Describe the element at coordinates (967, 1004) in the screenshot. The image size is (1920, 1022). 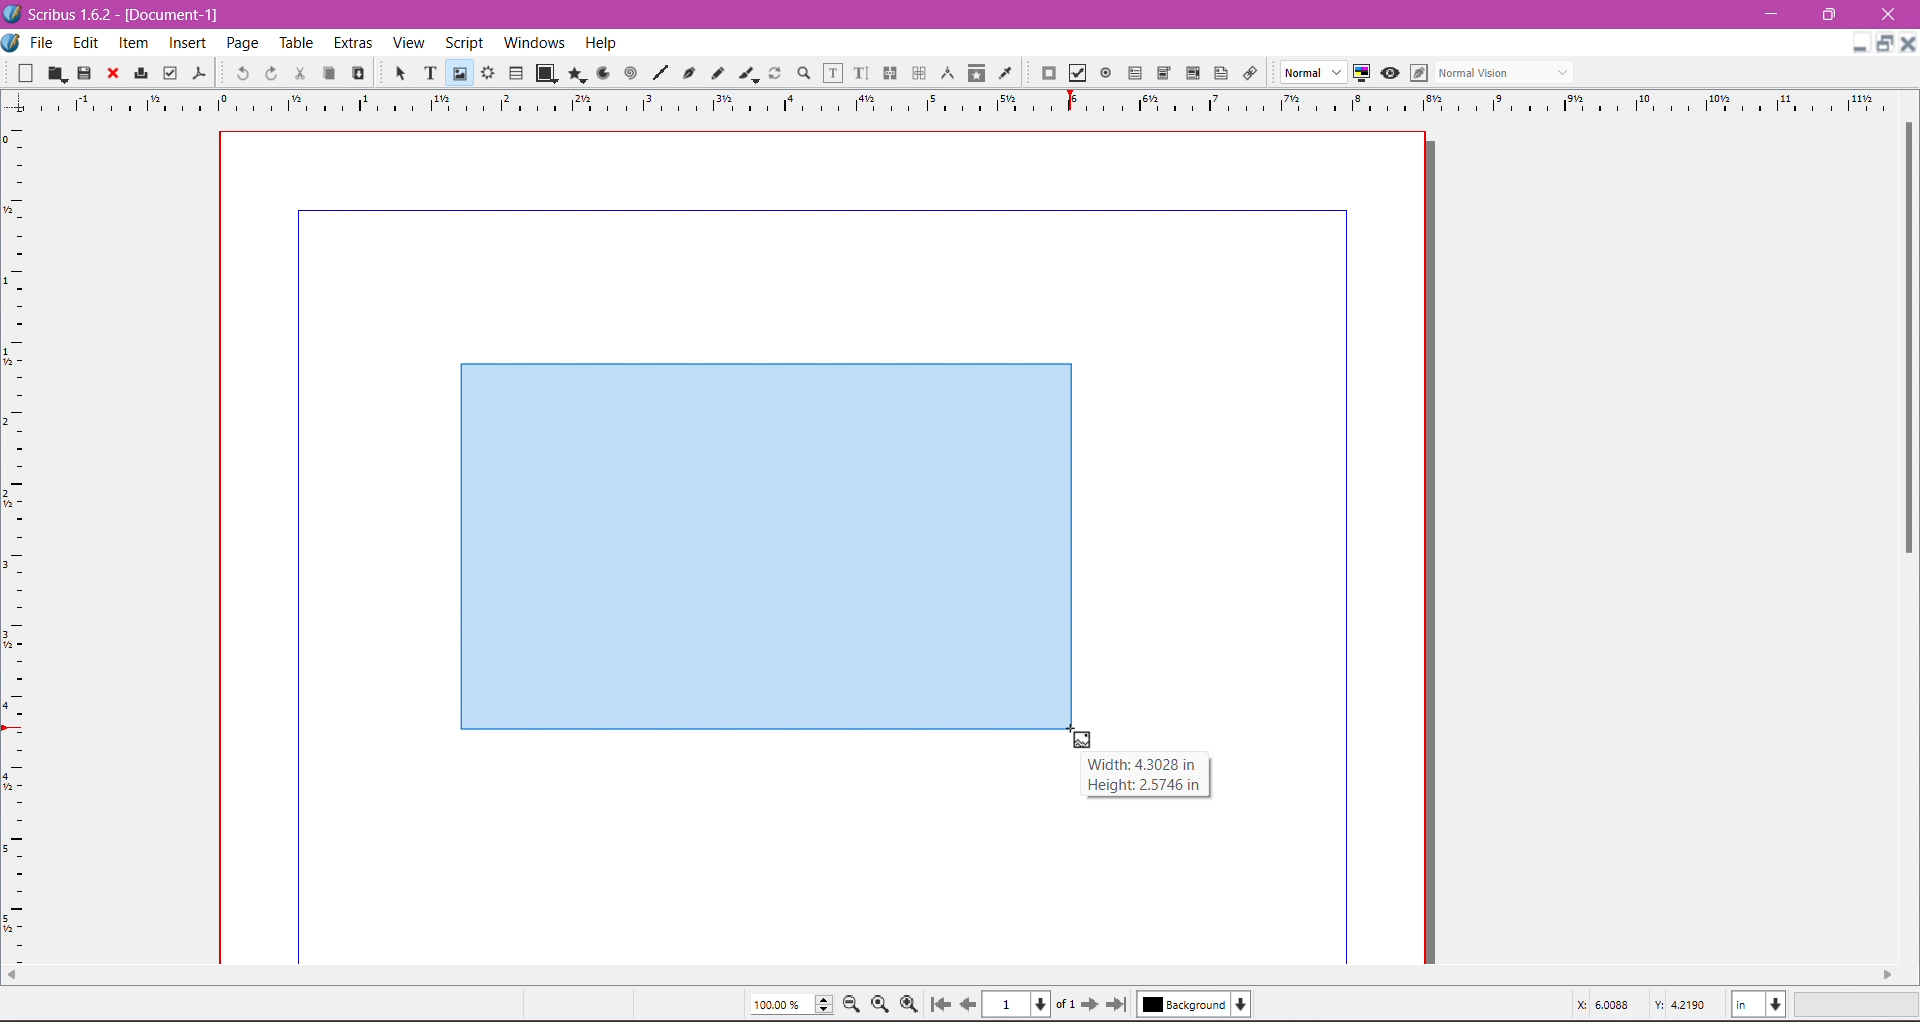
I see `Go to the previous page` at that location.